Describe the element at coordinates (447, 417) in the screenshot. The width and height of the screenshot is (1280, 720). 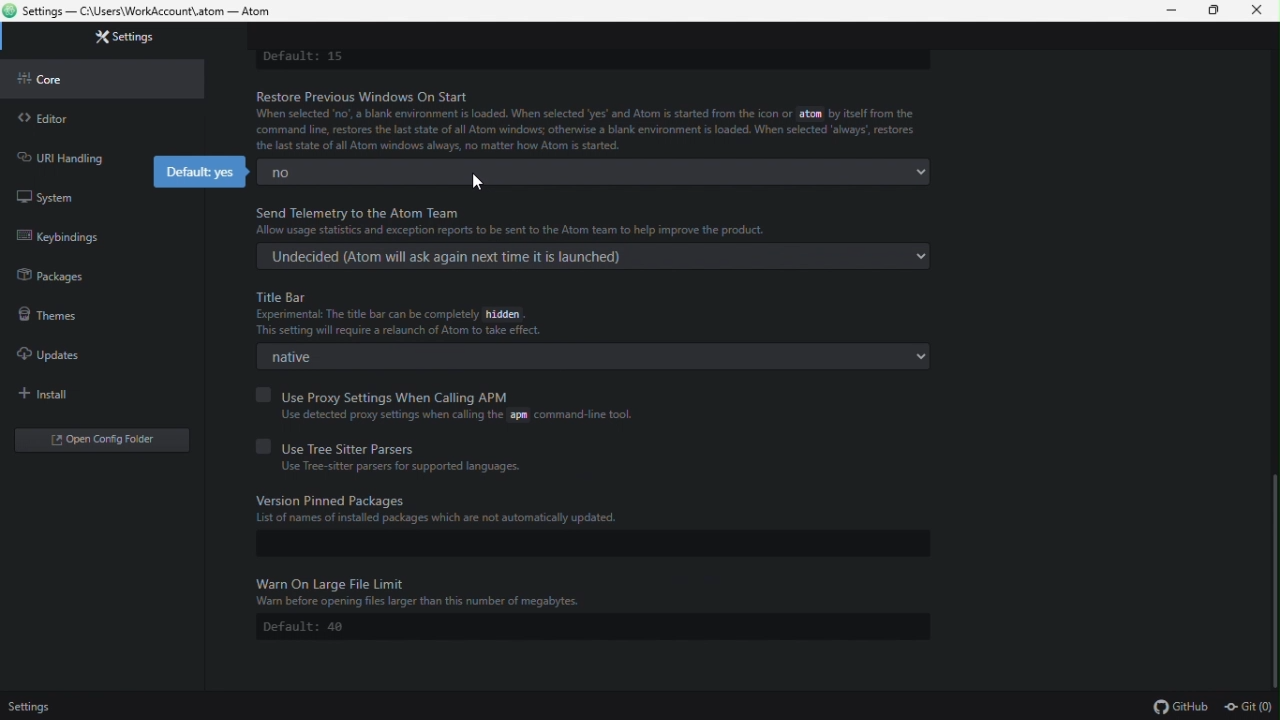
I see `Use detected proxy settings when calling the atom command-line tool.` at that location.